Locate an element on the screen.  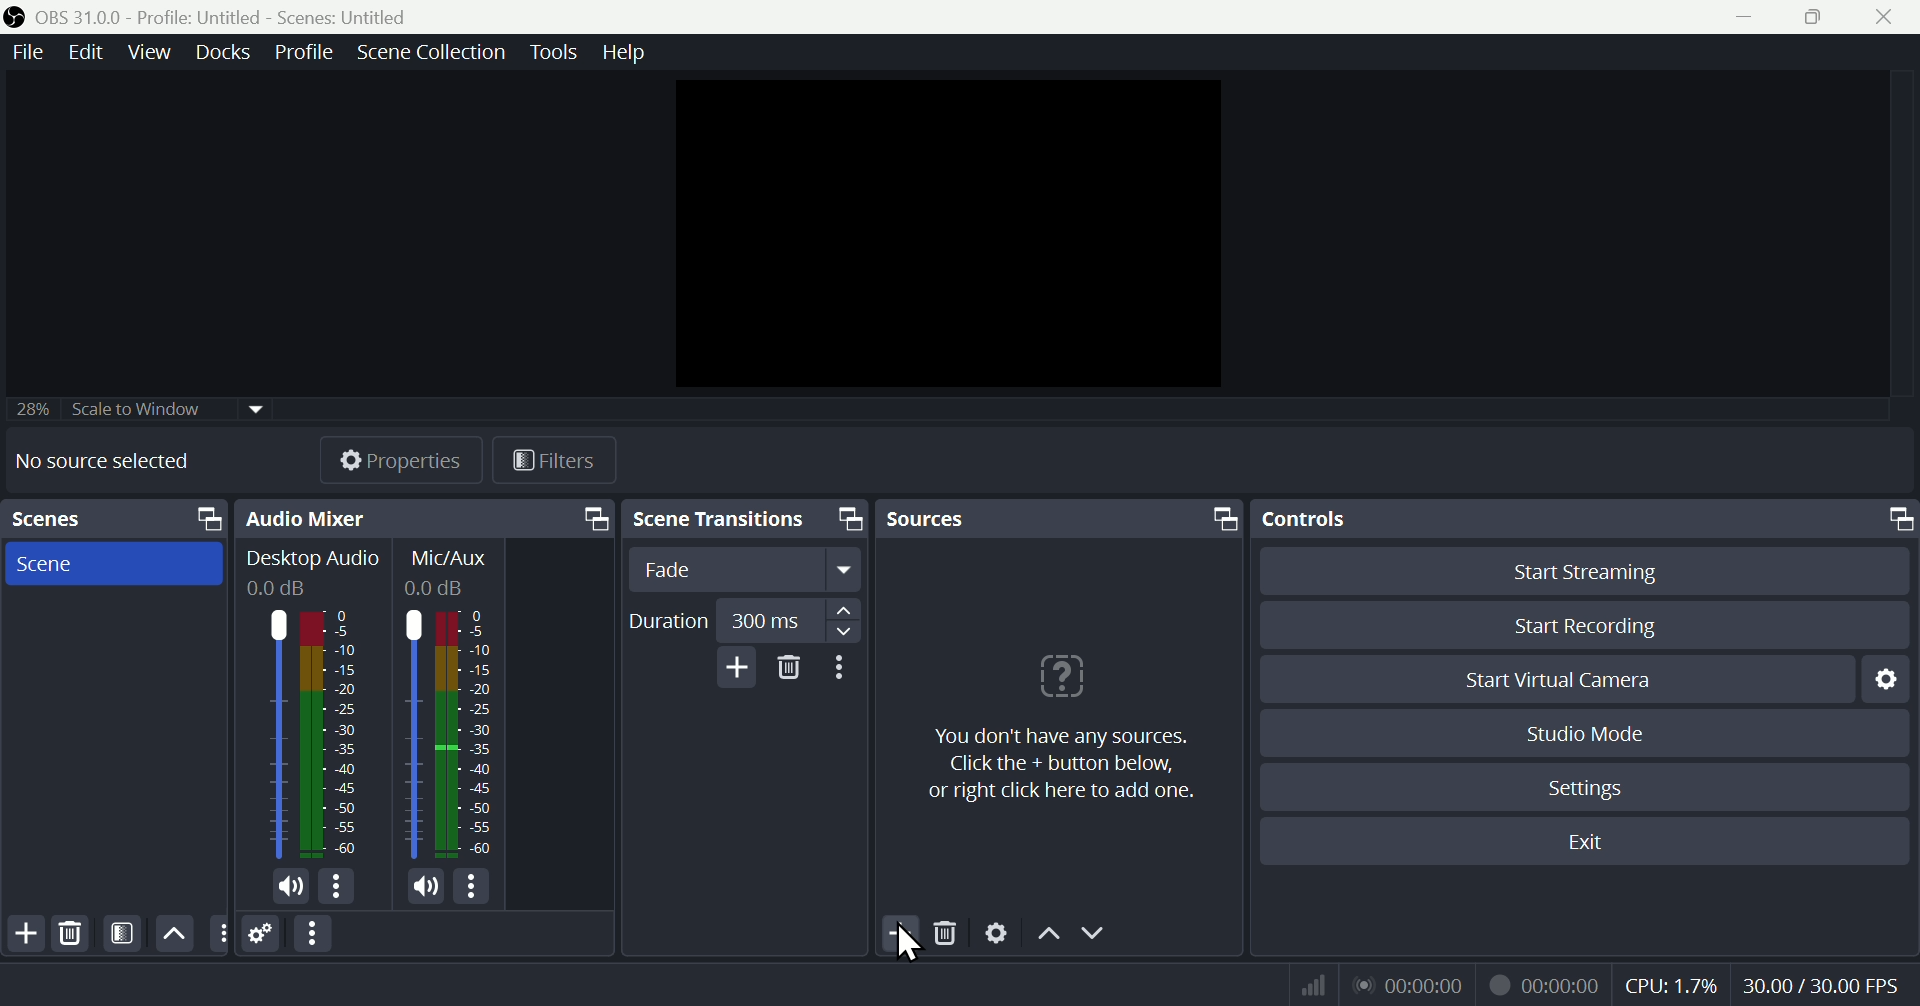
Scenes is located at coordinates (113, 519).